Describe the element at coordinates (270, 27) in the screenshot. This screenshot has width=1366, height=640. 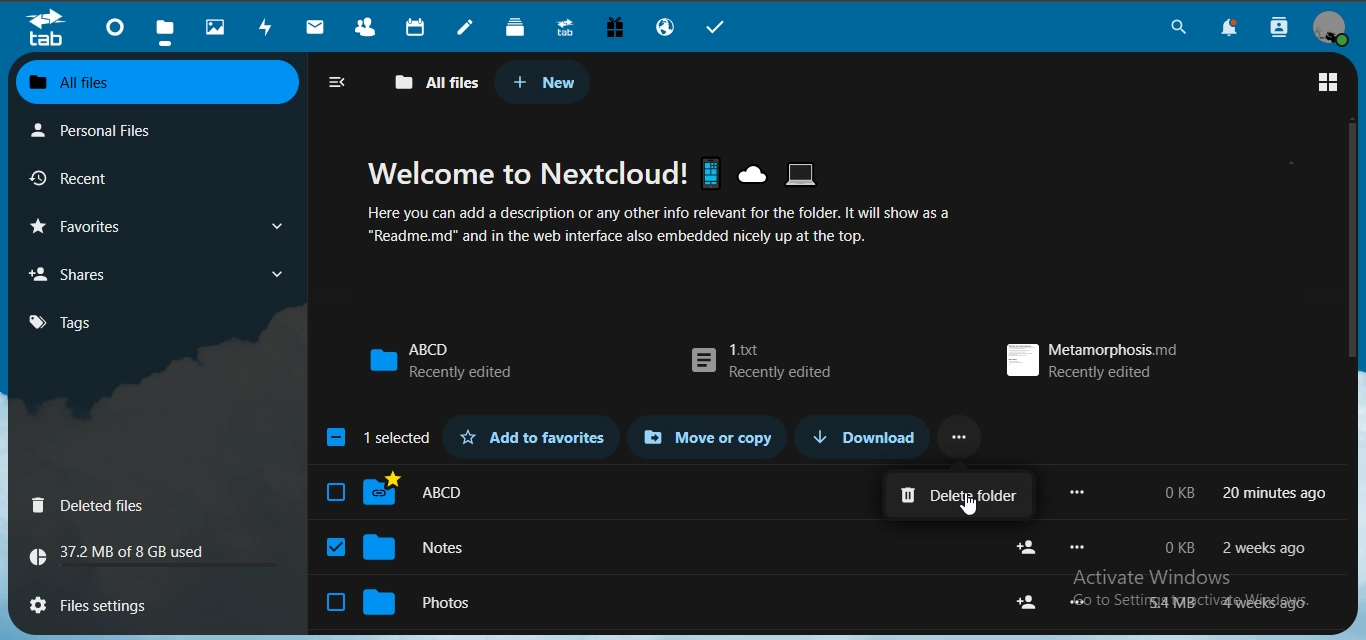
I see `activity` at that location.